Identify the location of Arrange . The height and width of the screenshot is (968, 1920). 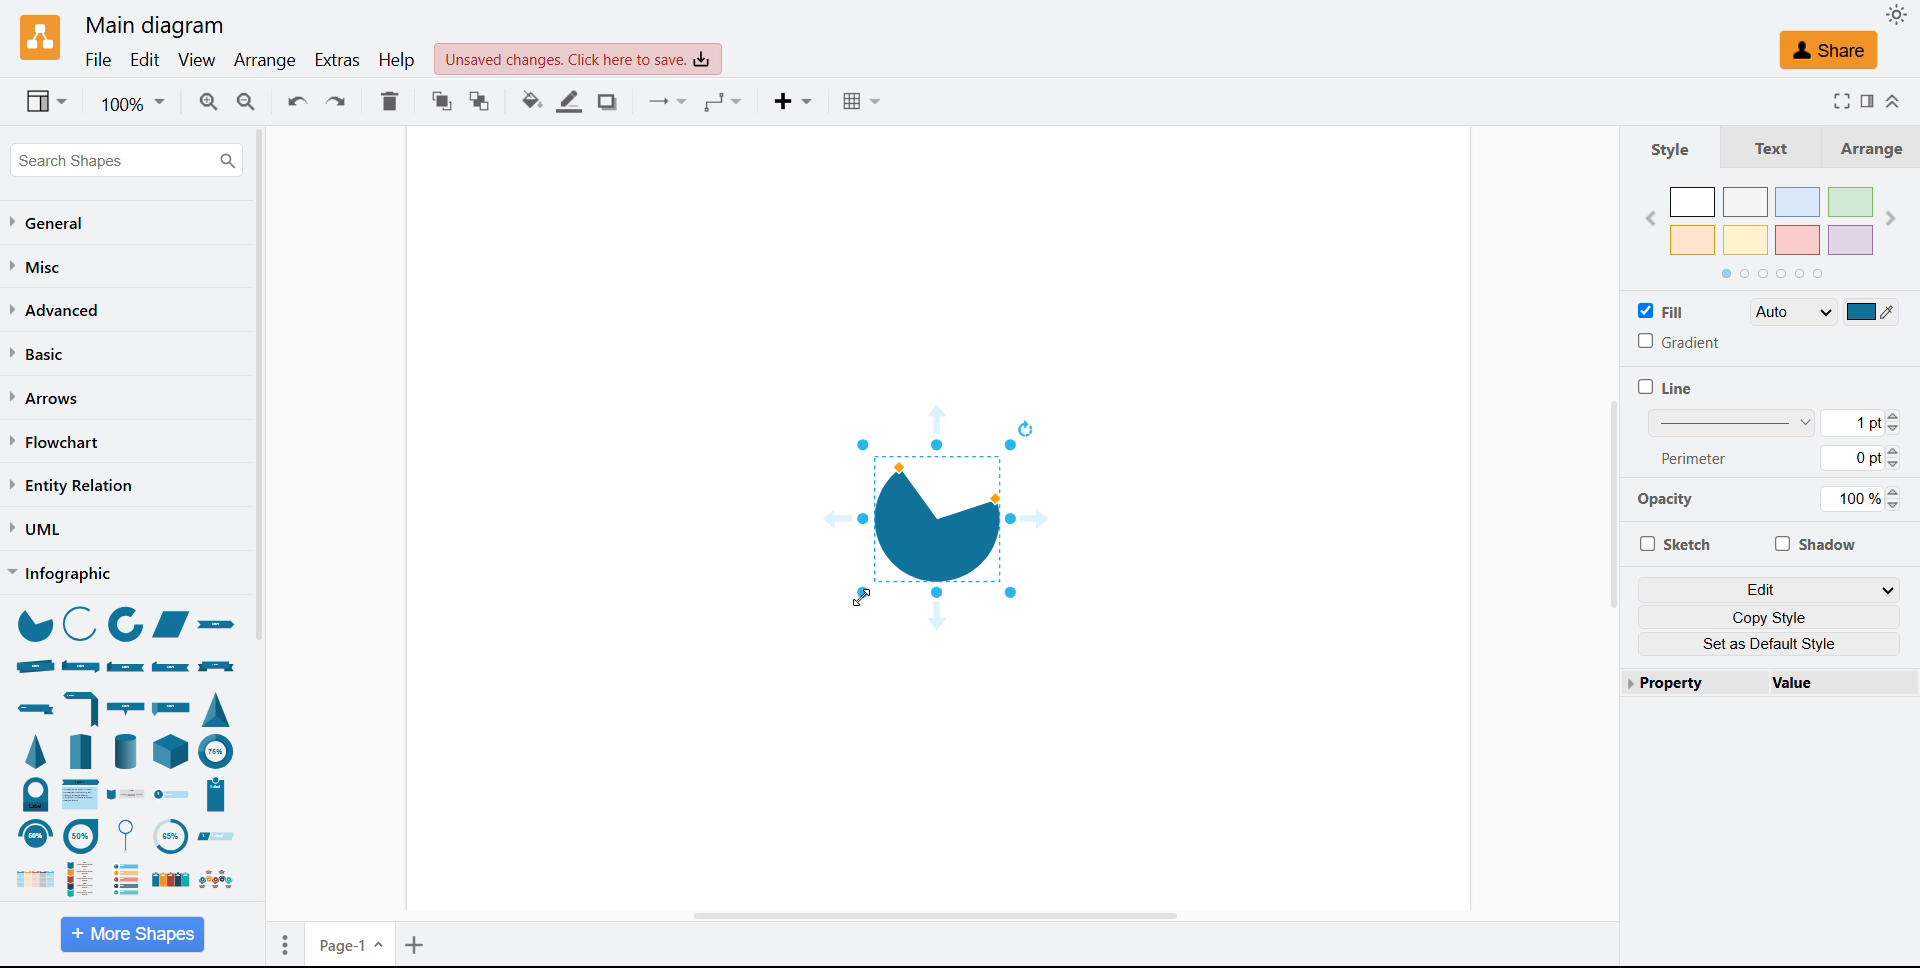
(1864, 147).